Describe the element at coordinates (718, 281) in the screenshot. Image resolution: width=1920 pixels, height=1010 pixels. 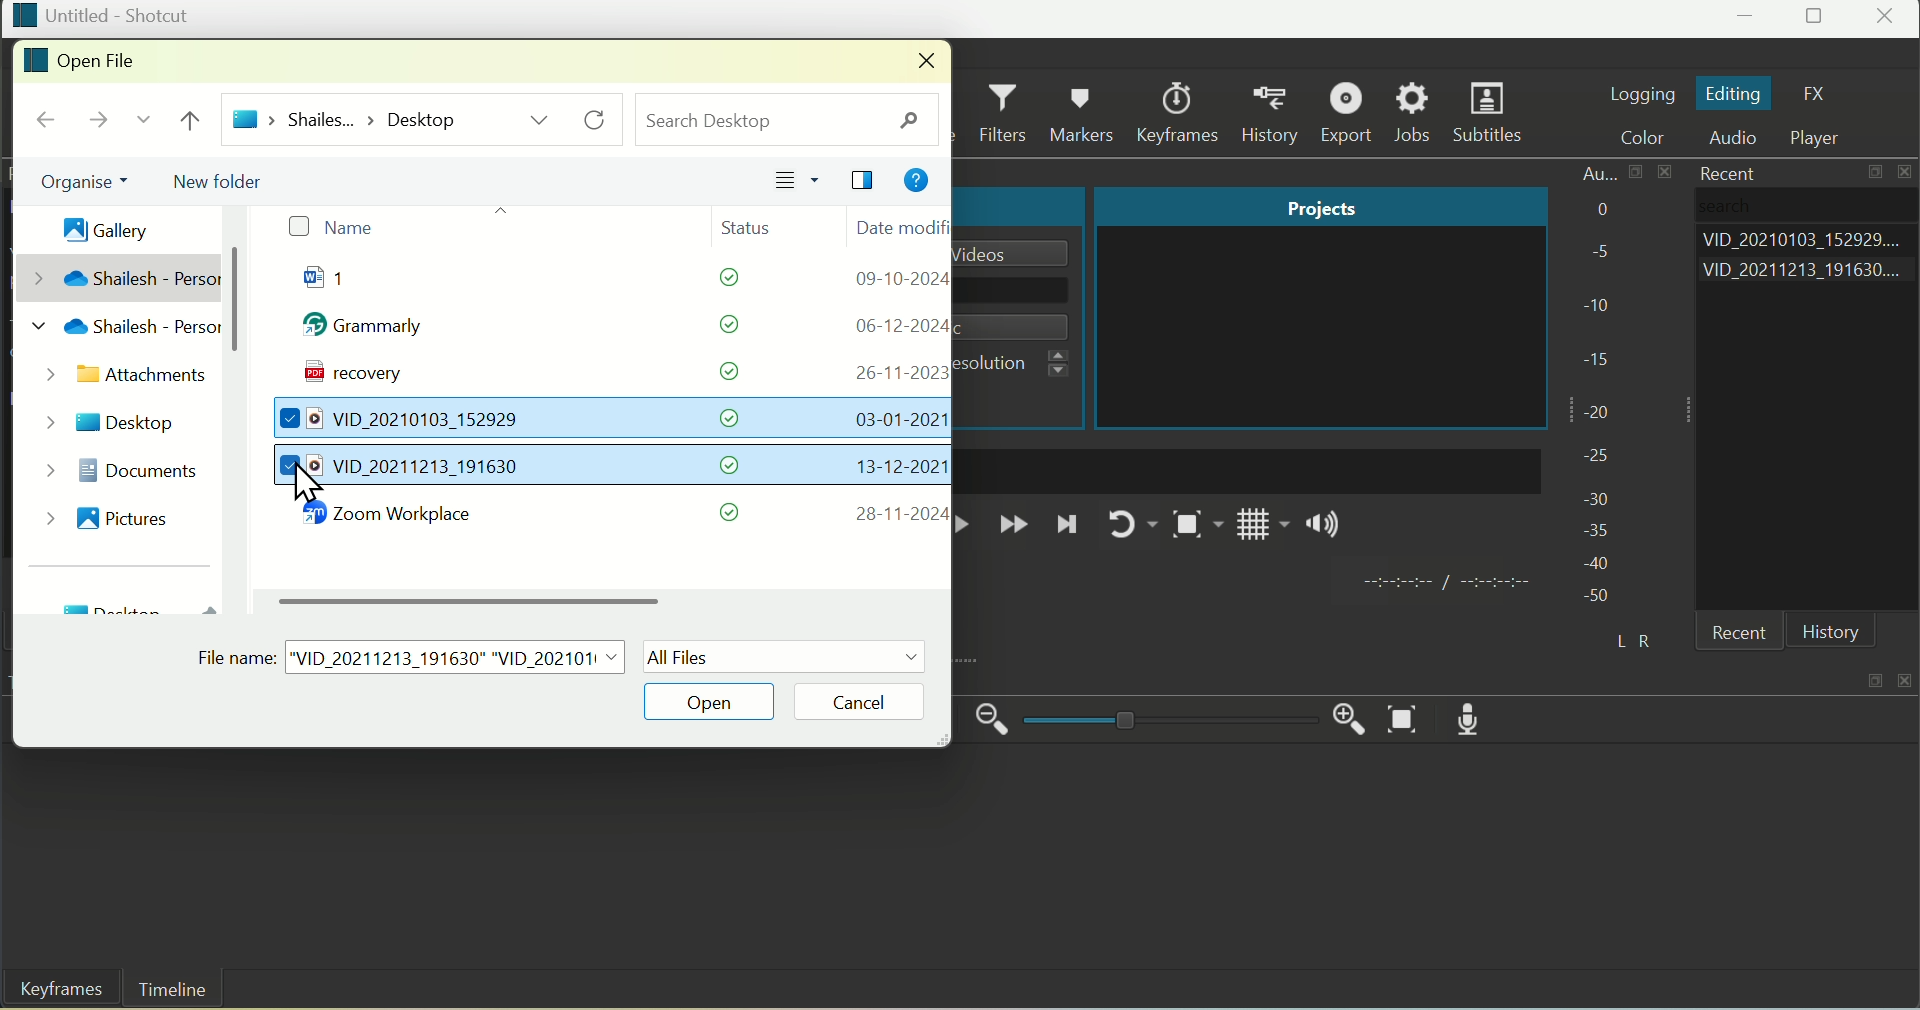
I see `status` at that location.